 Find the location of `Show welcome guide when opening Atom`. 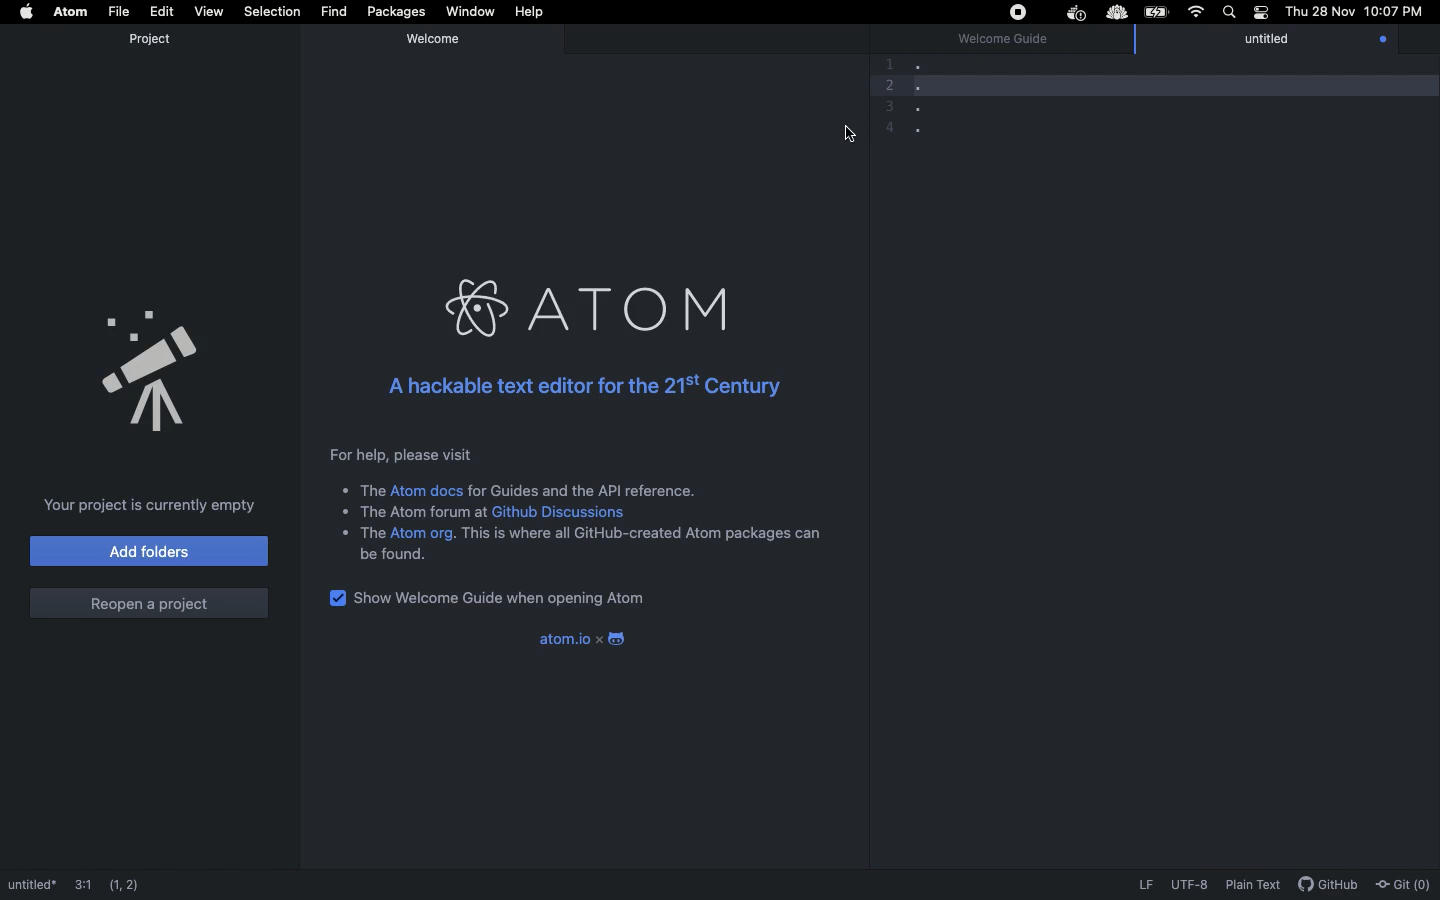

Show welcome guide when opening Atom is located at coordinates (510, 598).